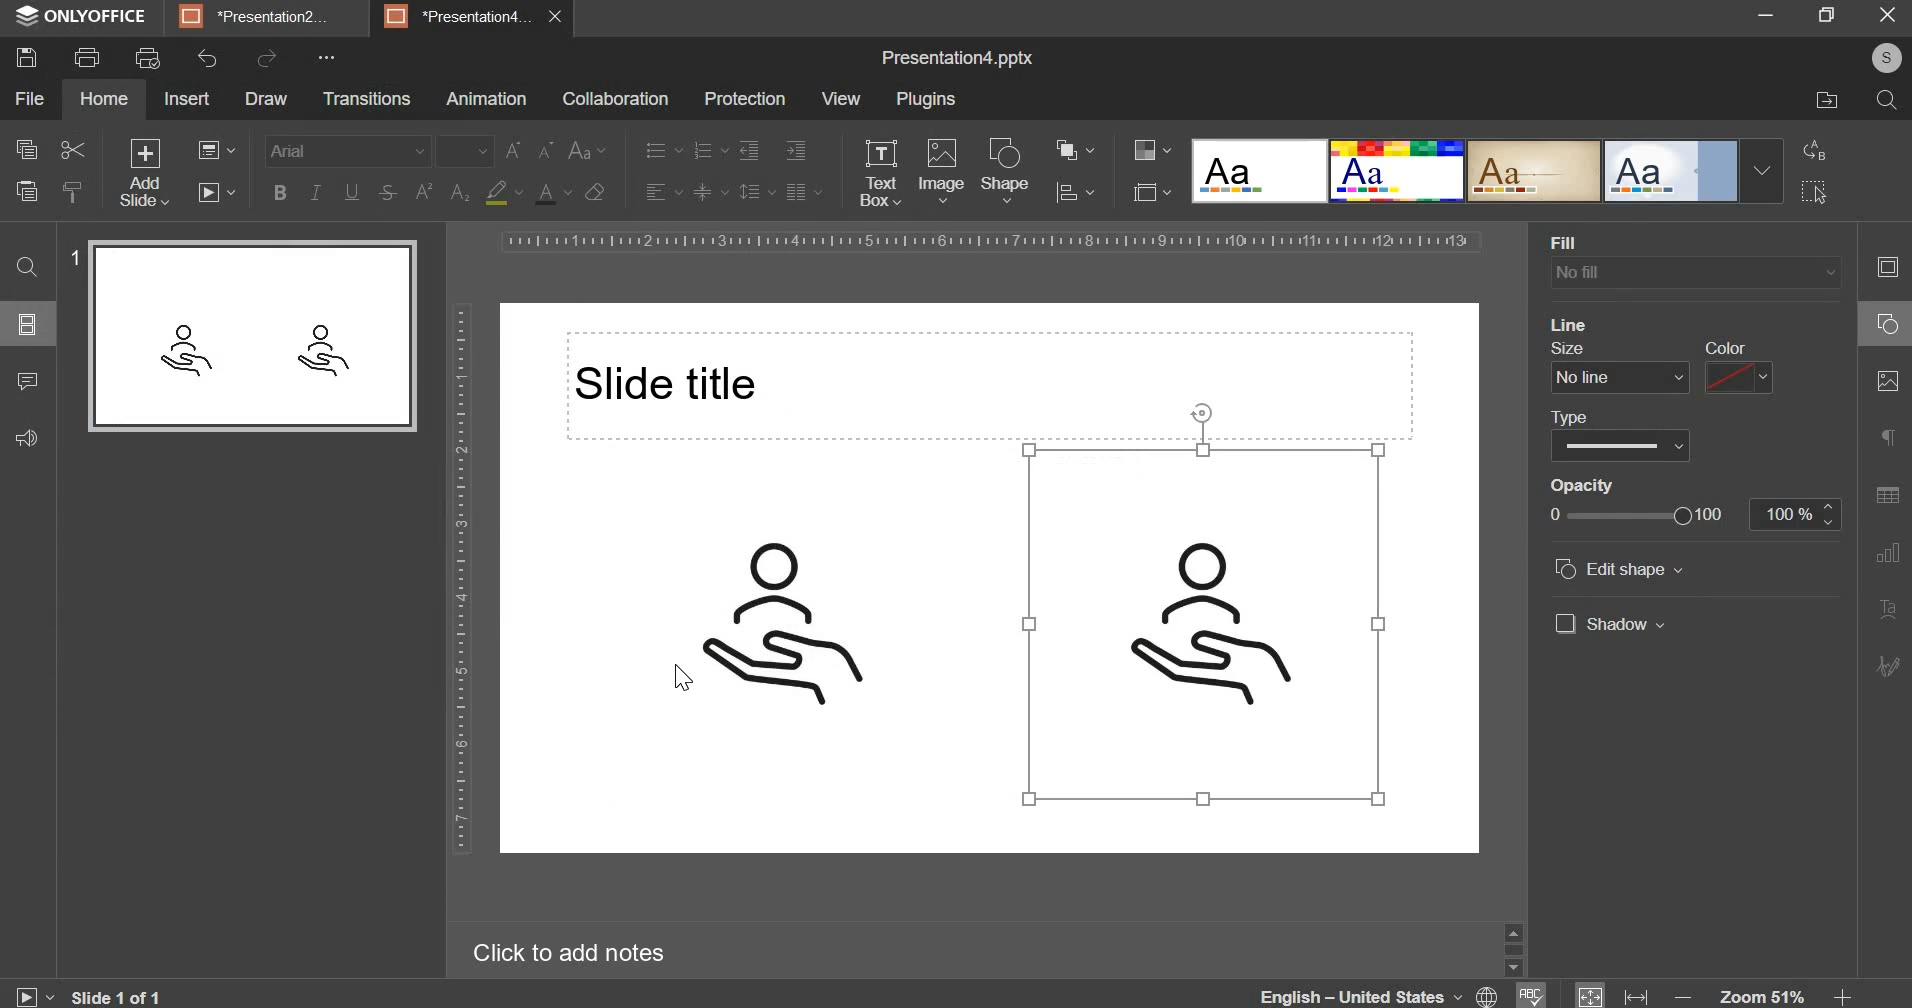 This screenshot has width=1912, height=1008. Describe the element at coordinates (267, 60) in the screenshot. I see `redo` at that location.